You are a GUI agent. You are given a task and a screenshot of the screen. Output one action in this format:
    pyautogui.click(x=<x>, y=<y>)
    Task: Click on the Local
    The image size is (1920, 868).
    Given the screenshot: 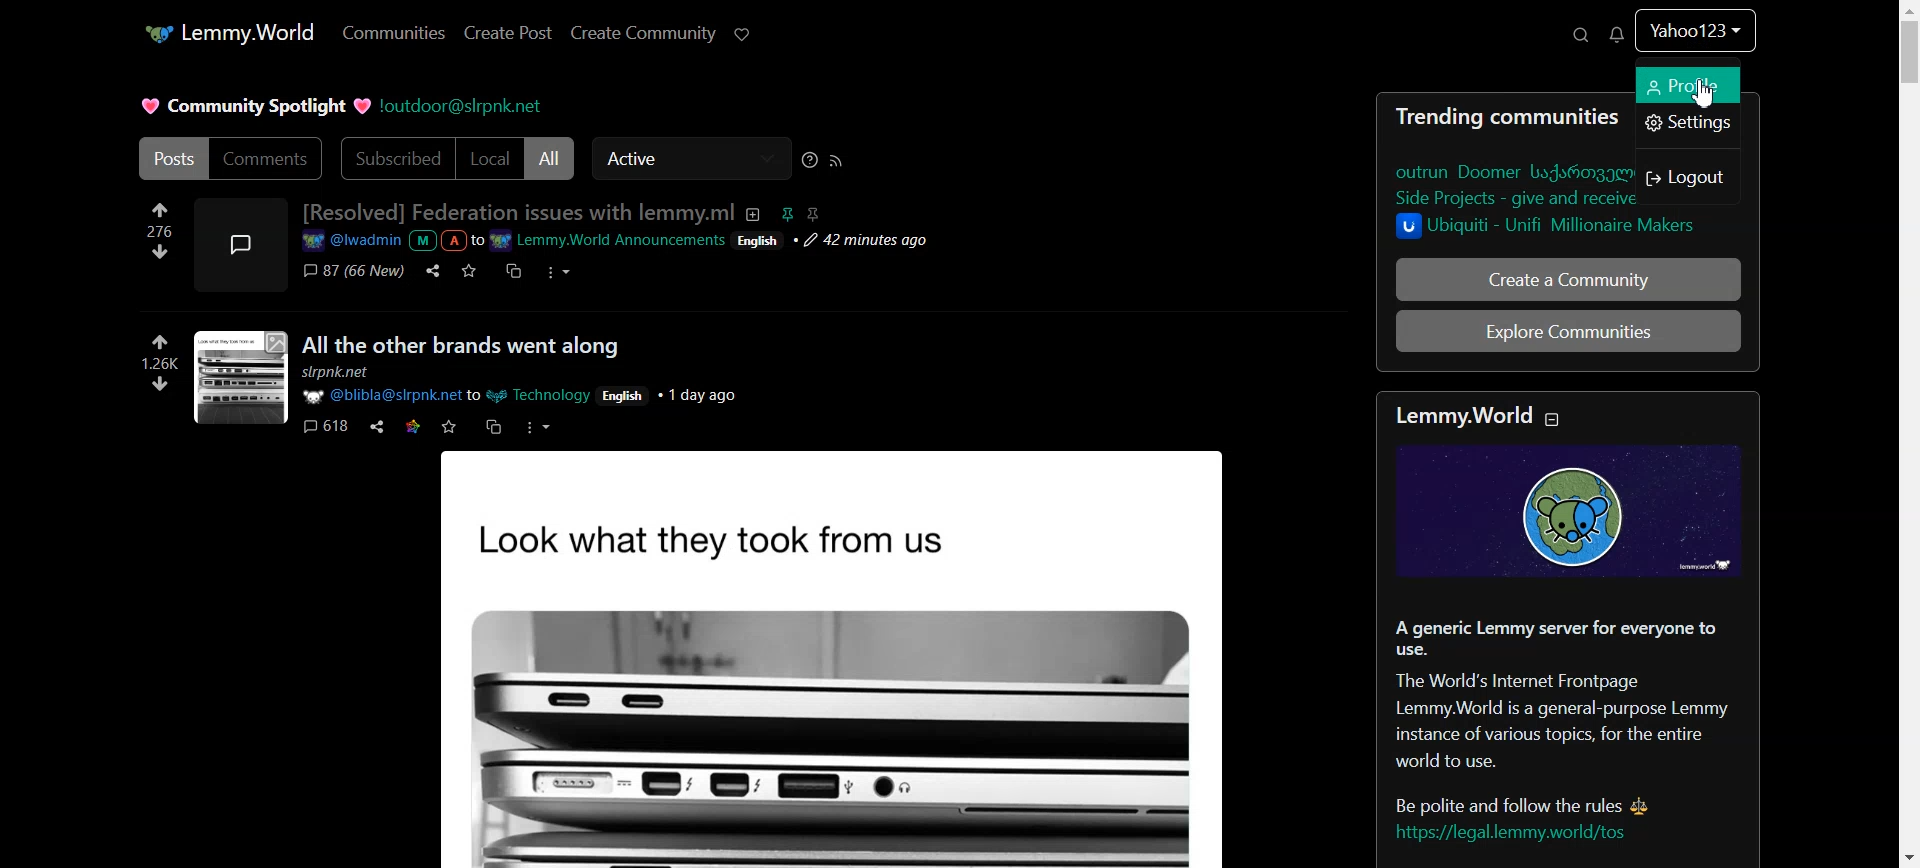 What is the action you would take?
    pyautogui.click(x=491, y=159)
    